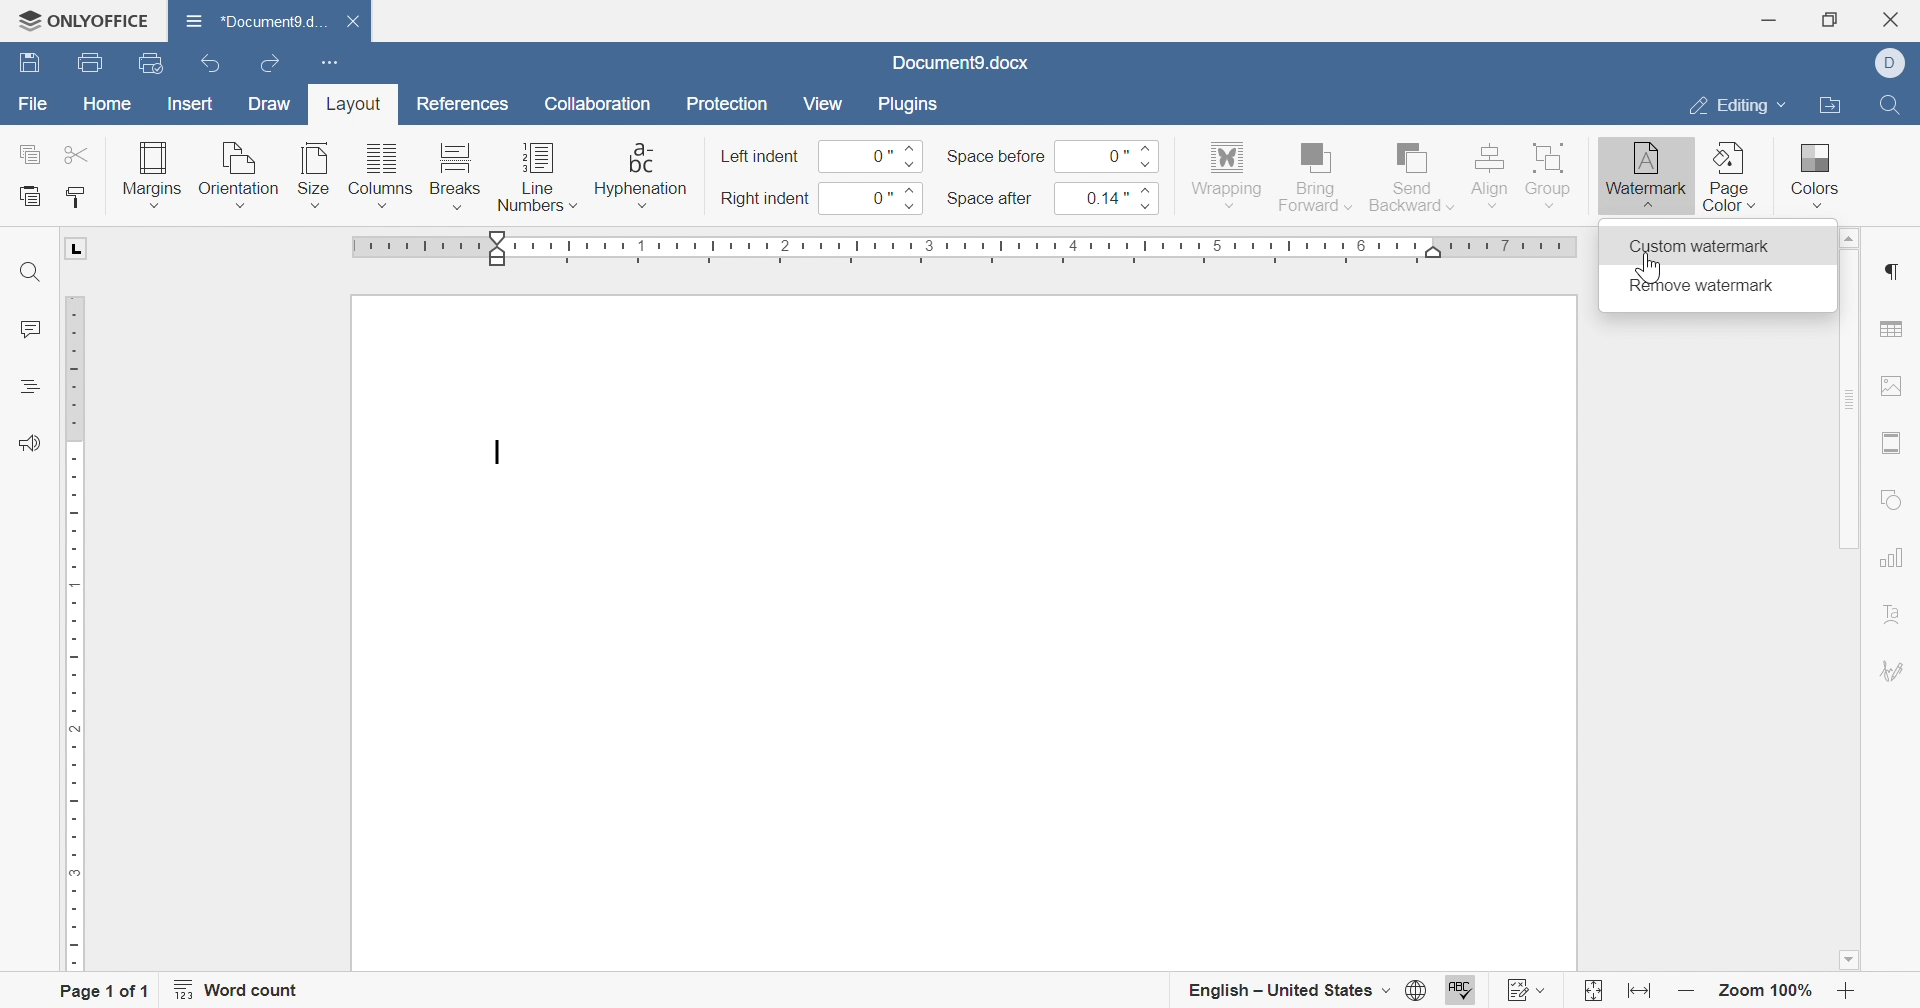  What do you see at coordinates (1893, 614) in the screenshot?
I see `text art settigns` at bounding box center [1893, 614].